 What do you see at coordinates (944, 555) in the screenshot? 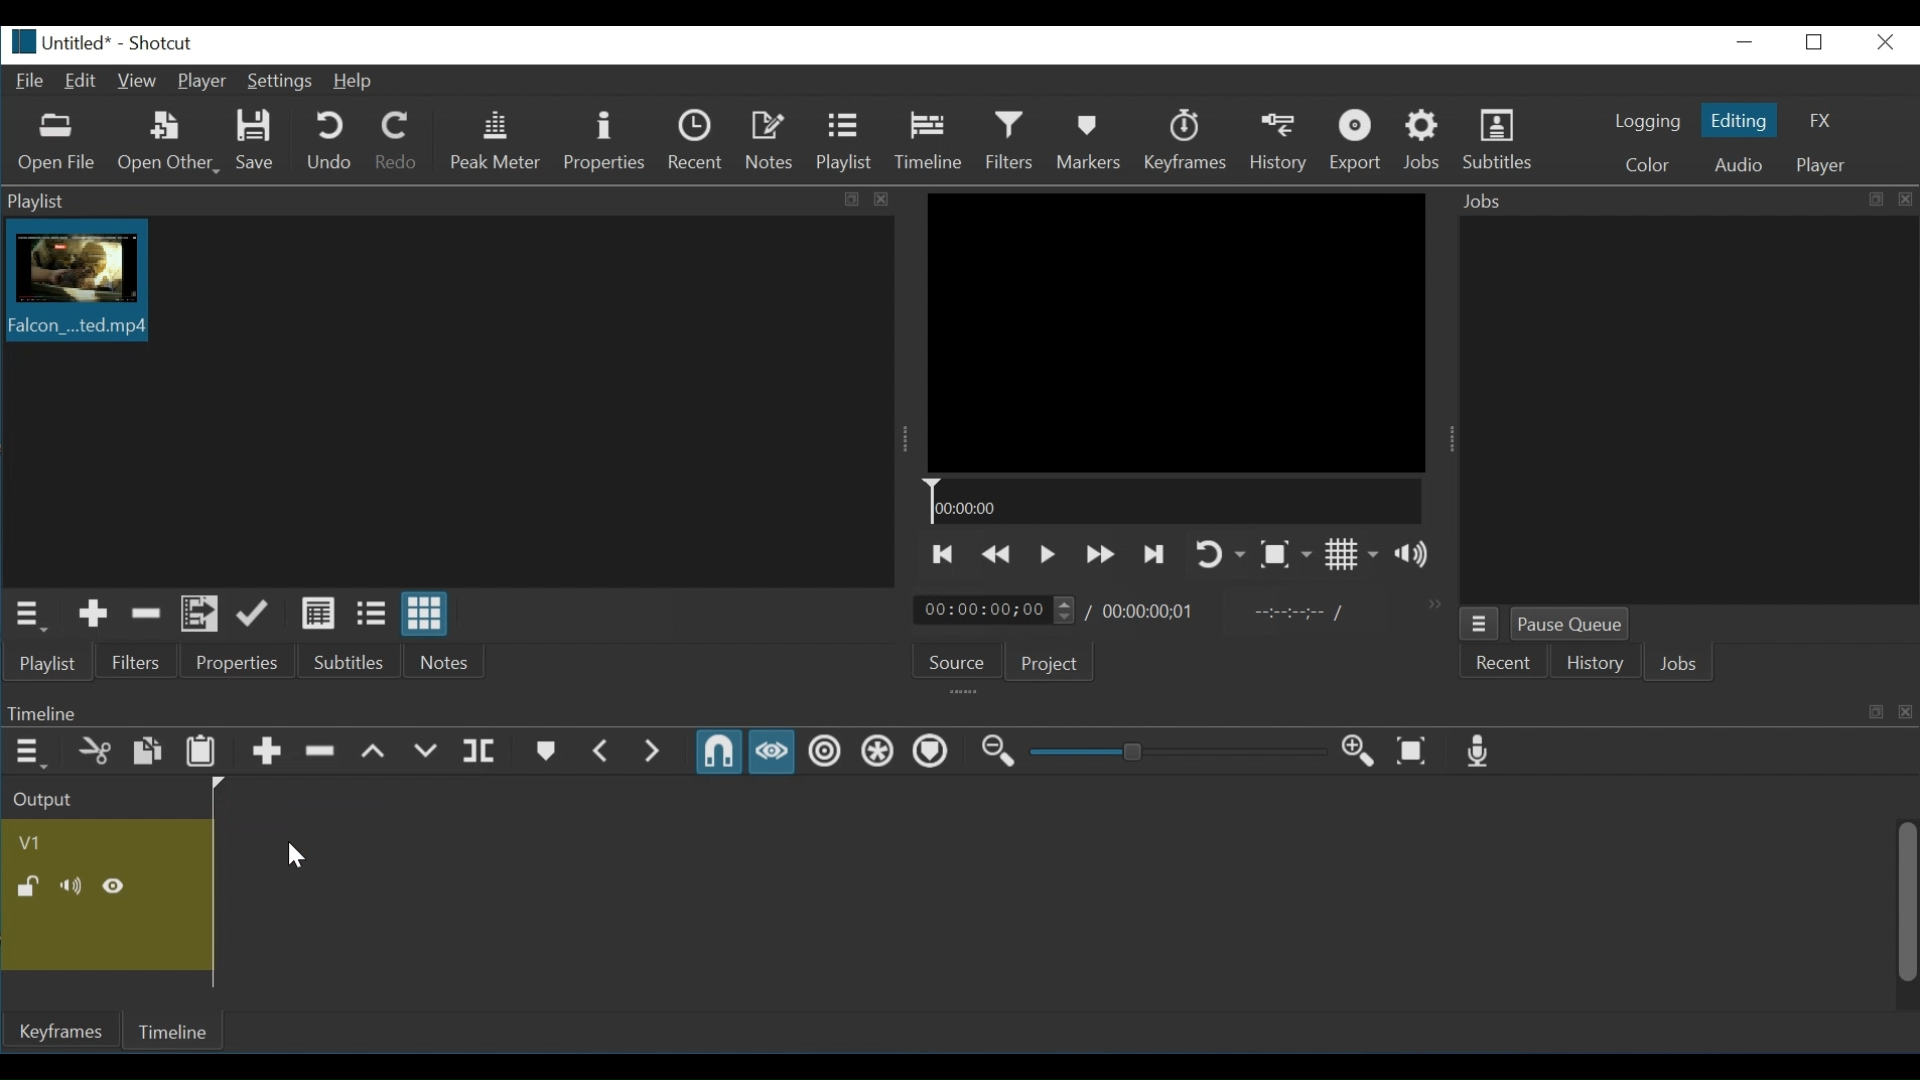
I see `Skip to the previous point` at bounding box center [944, 555].